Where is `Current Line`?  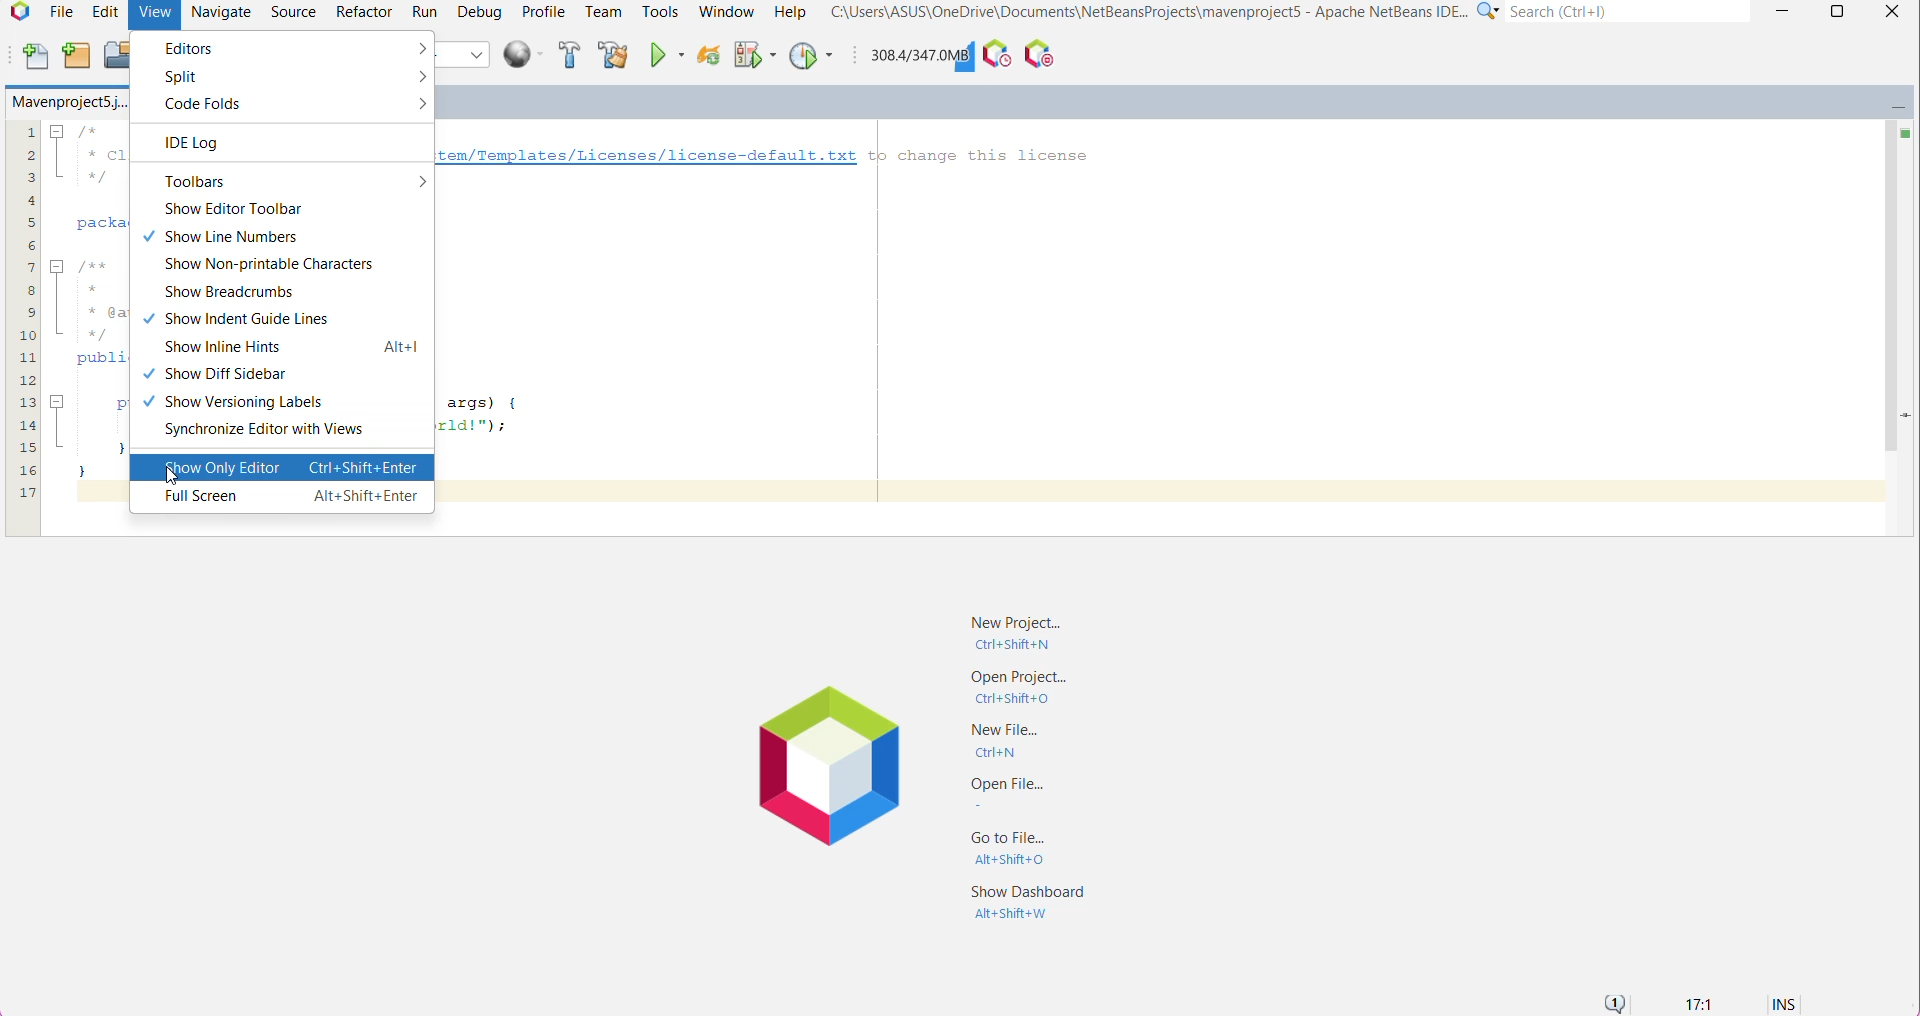 Current Line is located at coordinates (1908, 414).